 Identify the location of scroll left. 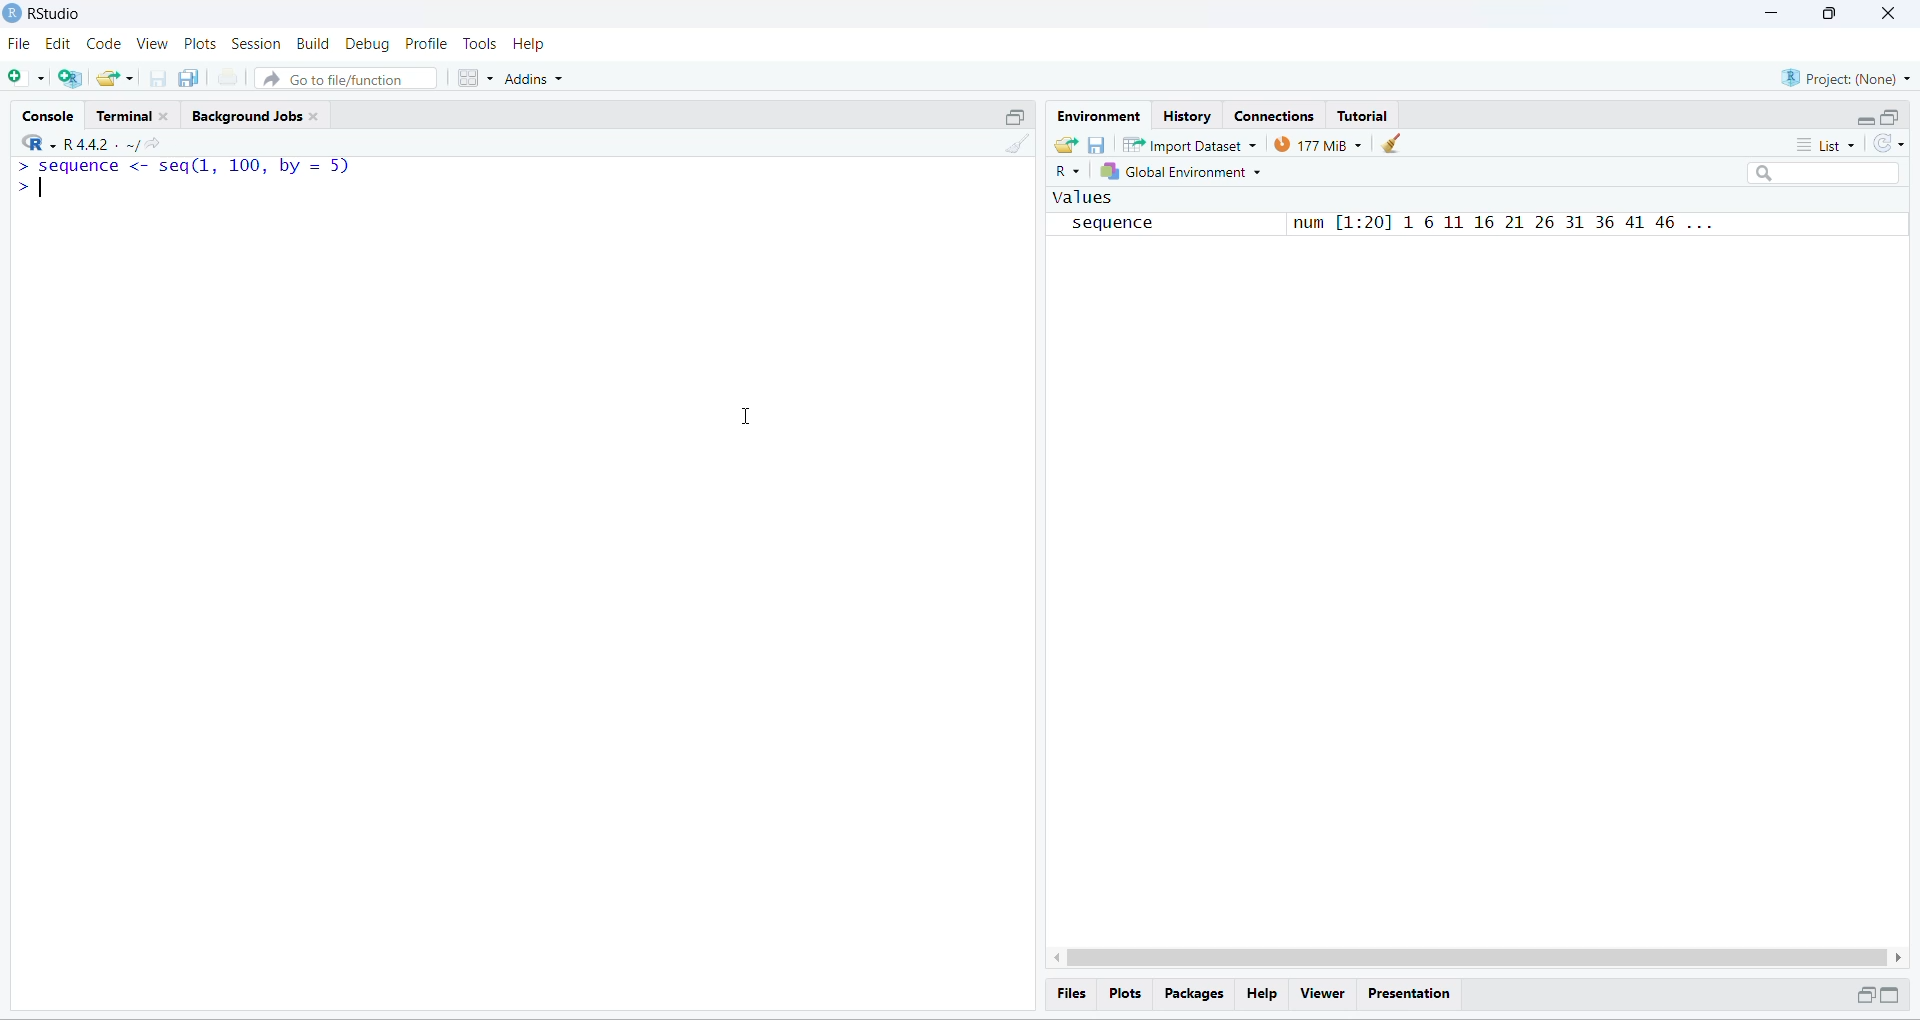
(1053, 957).